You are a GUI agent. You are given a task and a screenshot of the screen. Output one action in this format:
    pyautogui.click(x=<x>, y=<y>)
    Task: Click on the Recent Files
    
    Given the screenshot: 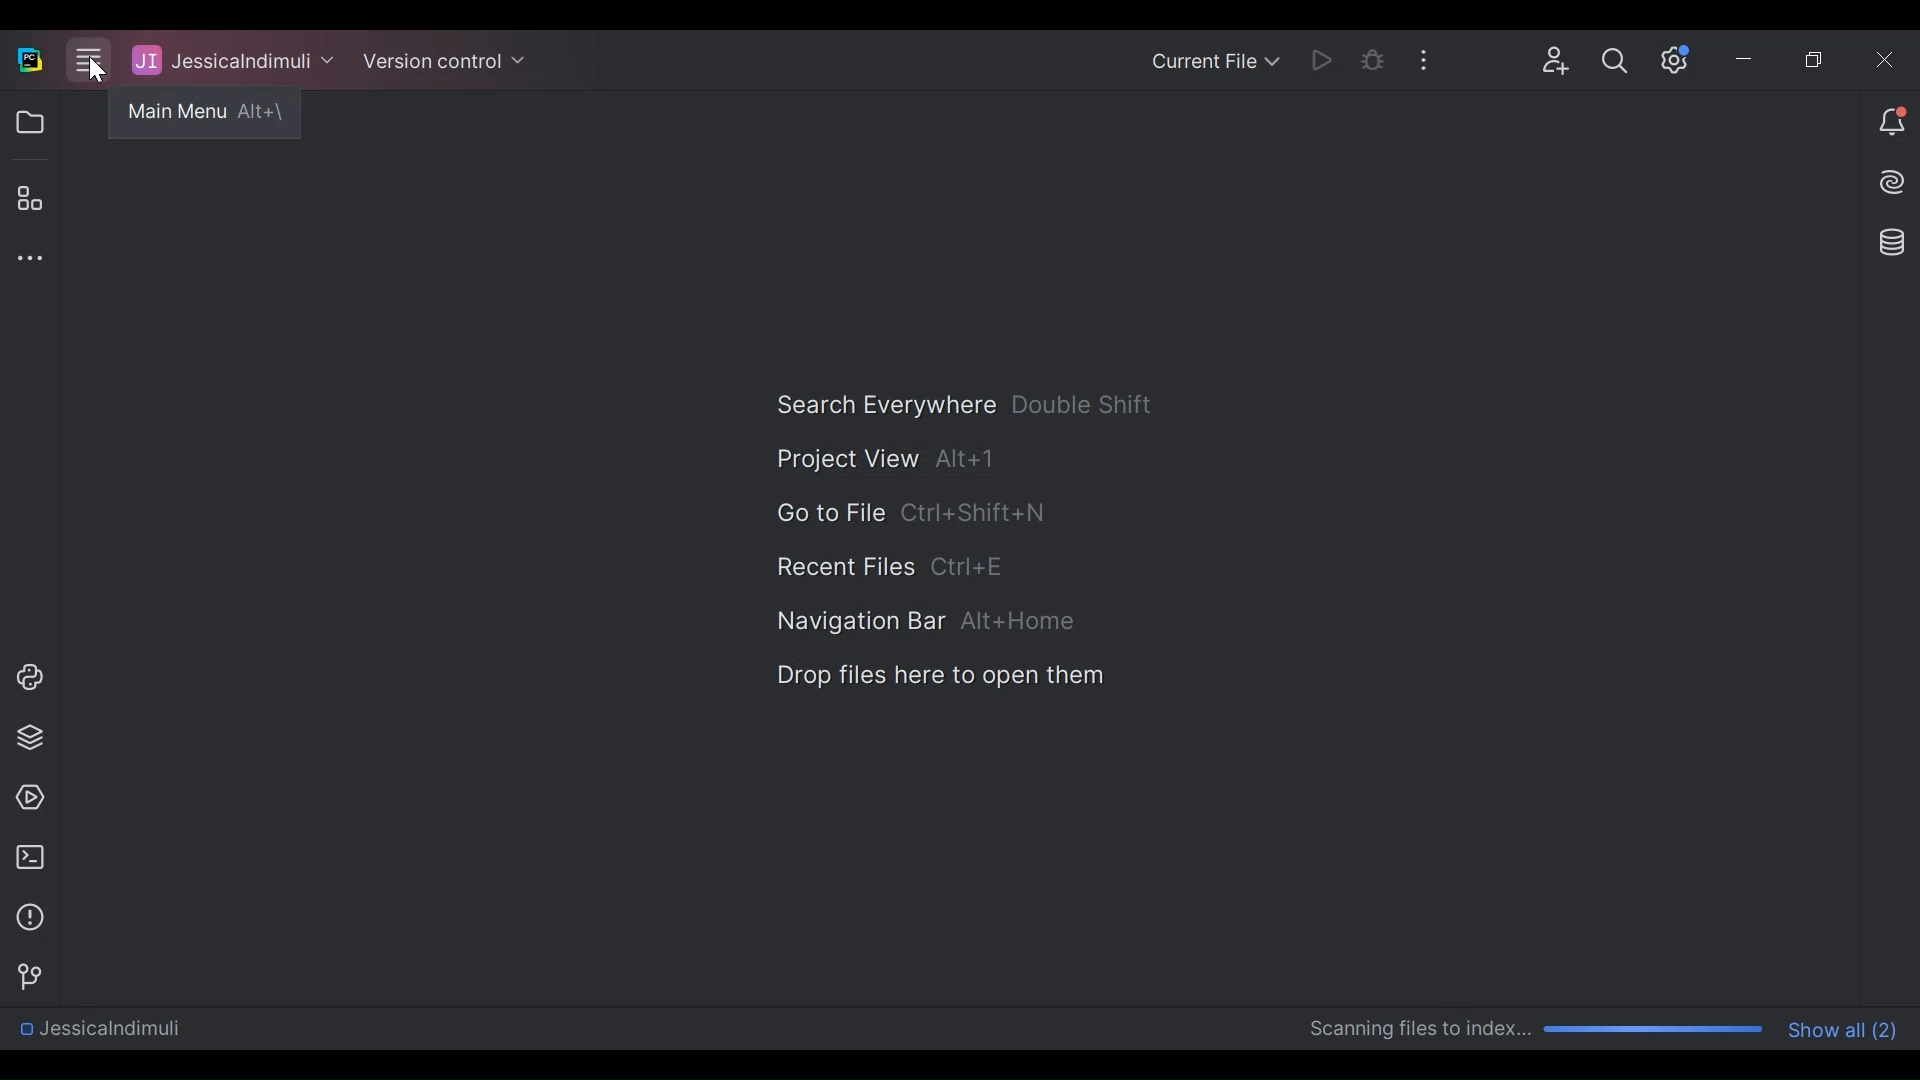 What is the action you would take?
    pyautogui.click(x=892, y=566)
    